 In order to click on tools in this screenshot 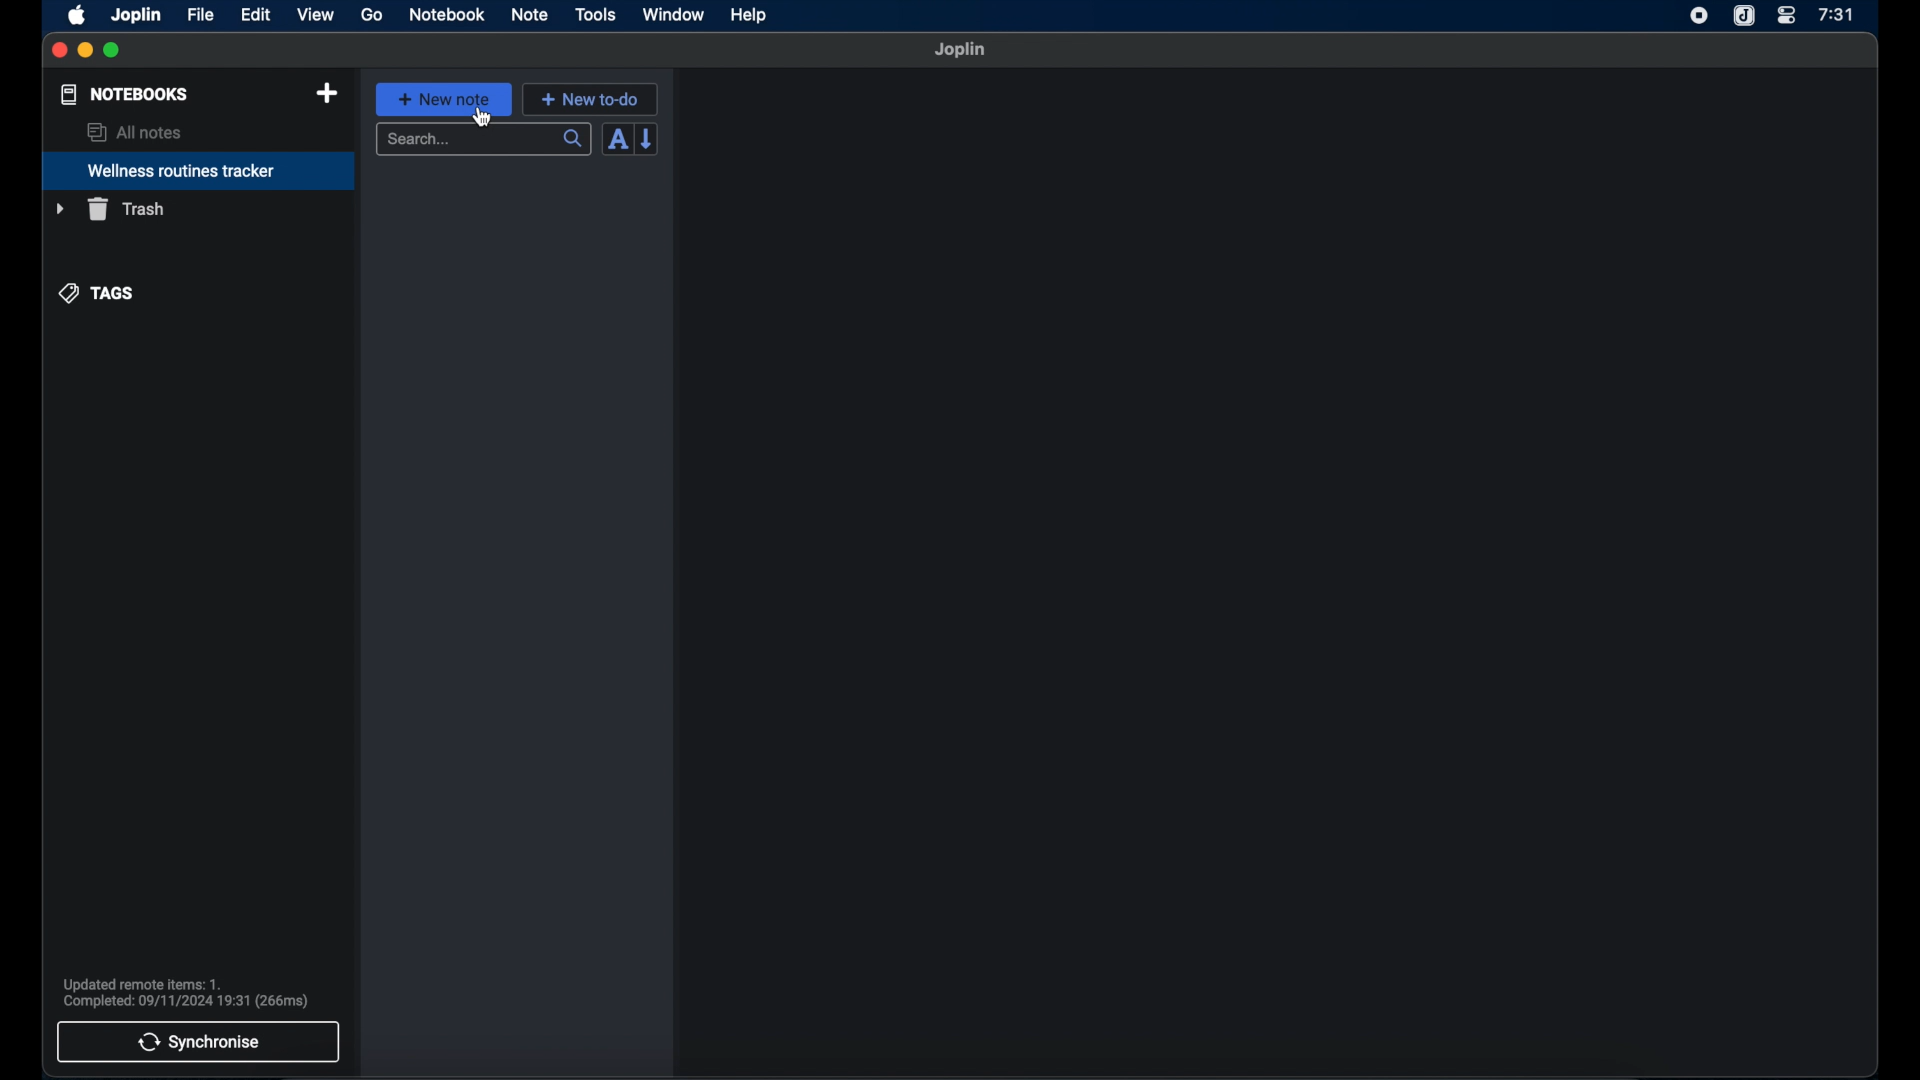, I will do `click(596, 15)`.